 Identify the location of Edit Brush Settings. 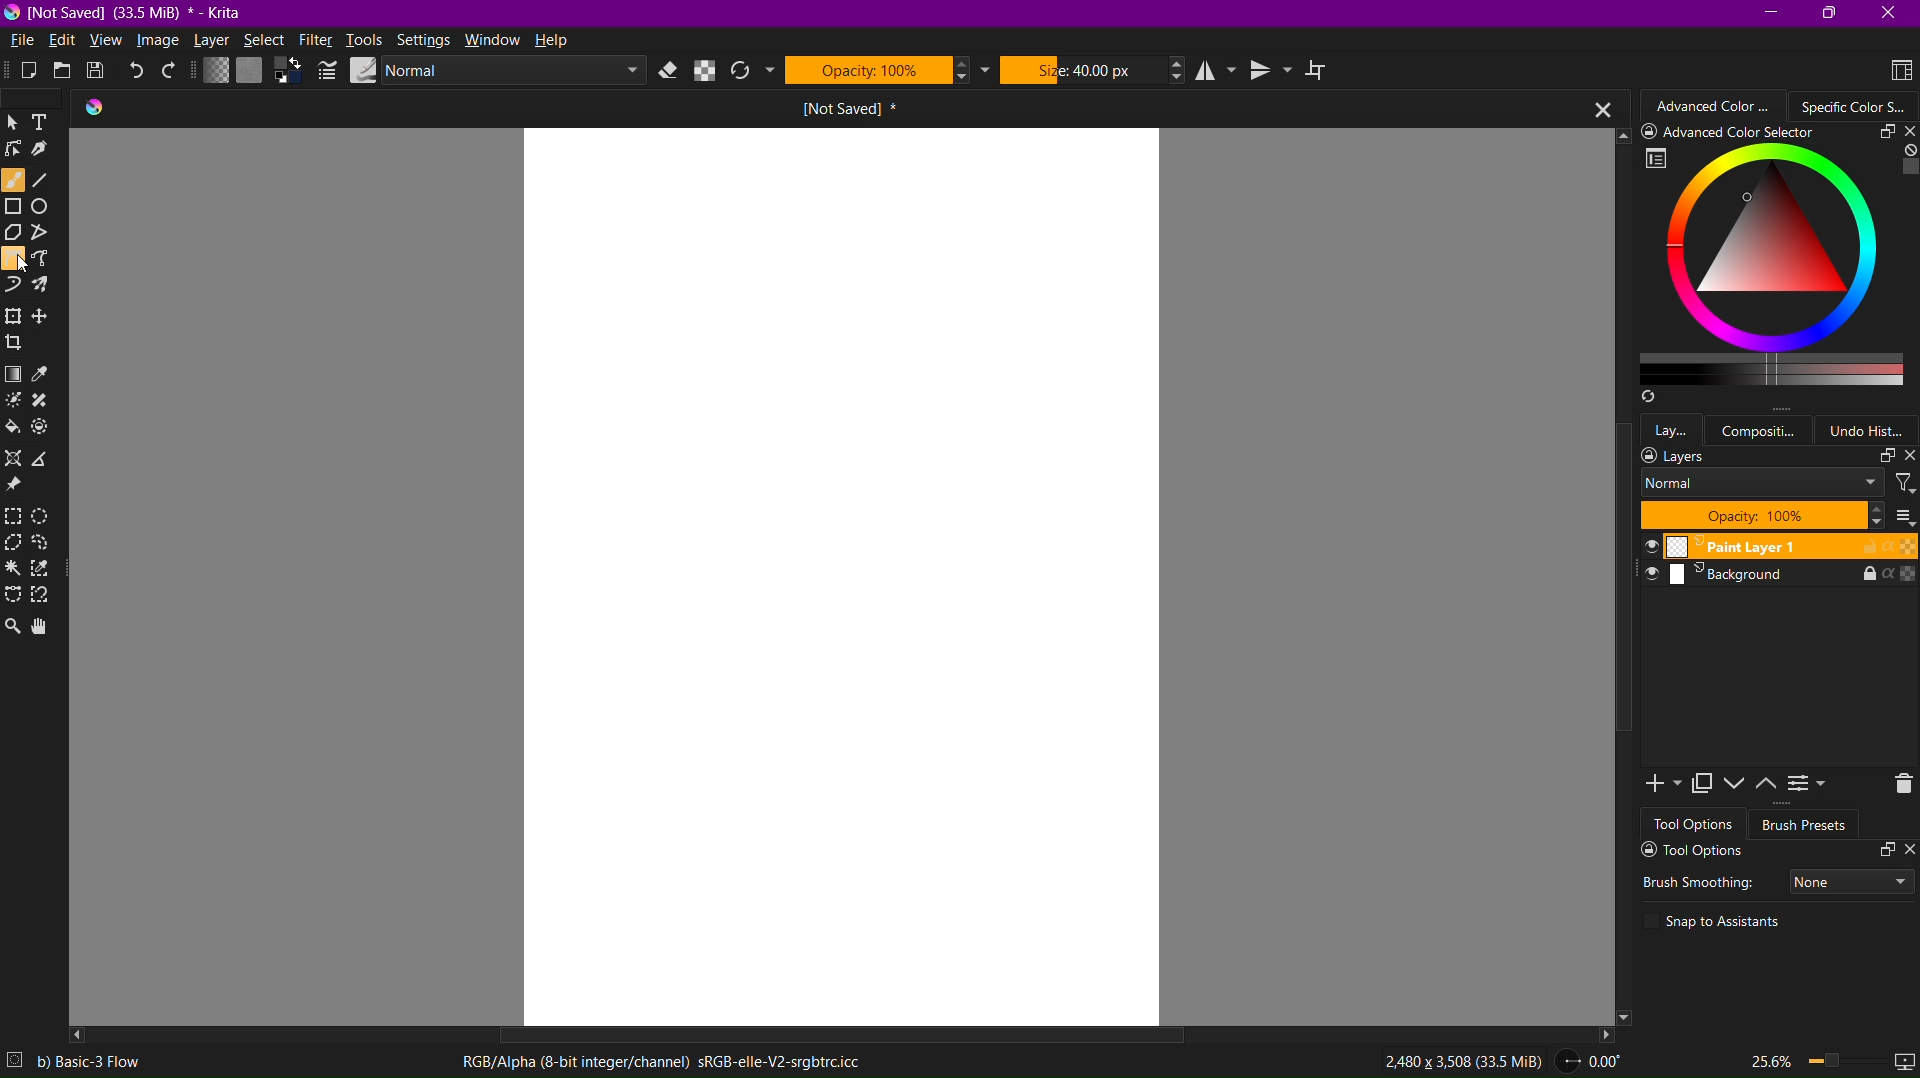
(325, 71).